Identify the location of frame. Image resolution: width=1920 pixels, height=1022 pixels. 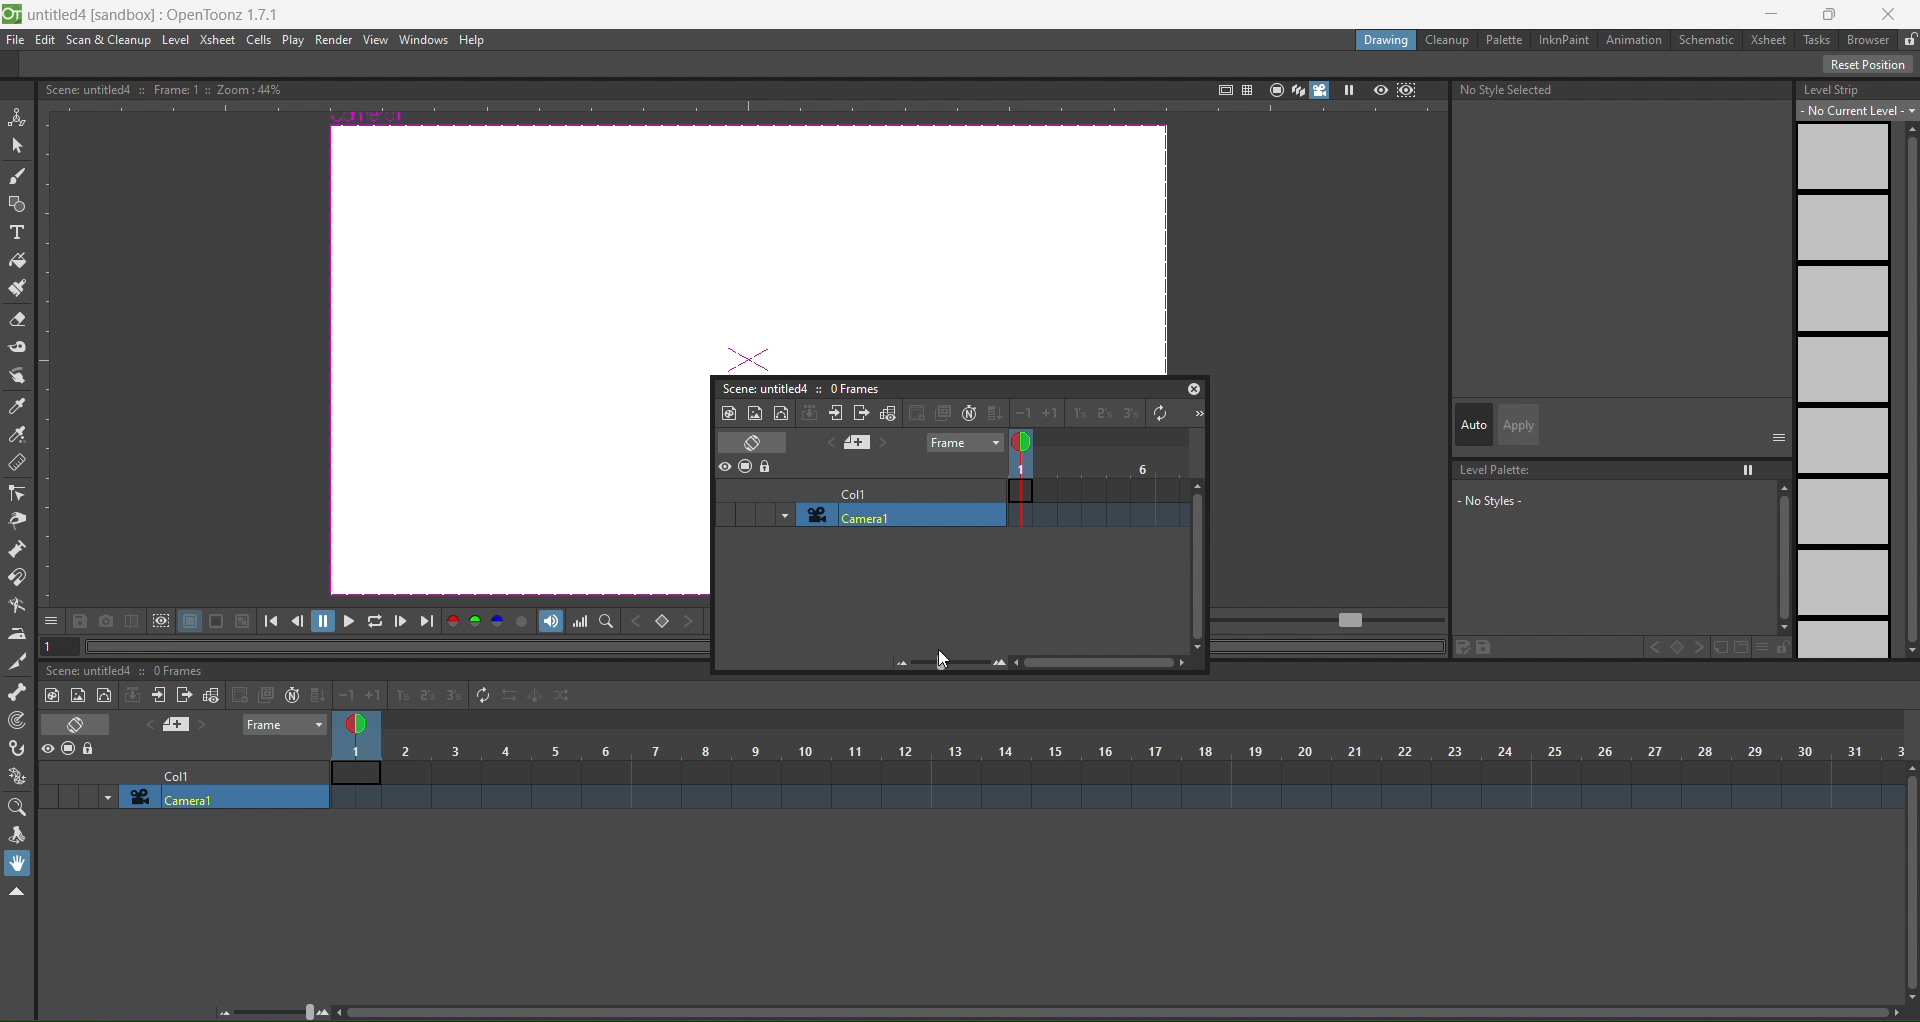
(963, 443).